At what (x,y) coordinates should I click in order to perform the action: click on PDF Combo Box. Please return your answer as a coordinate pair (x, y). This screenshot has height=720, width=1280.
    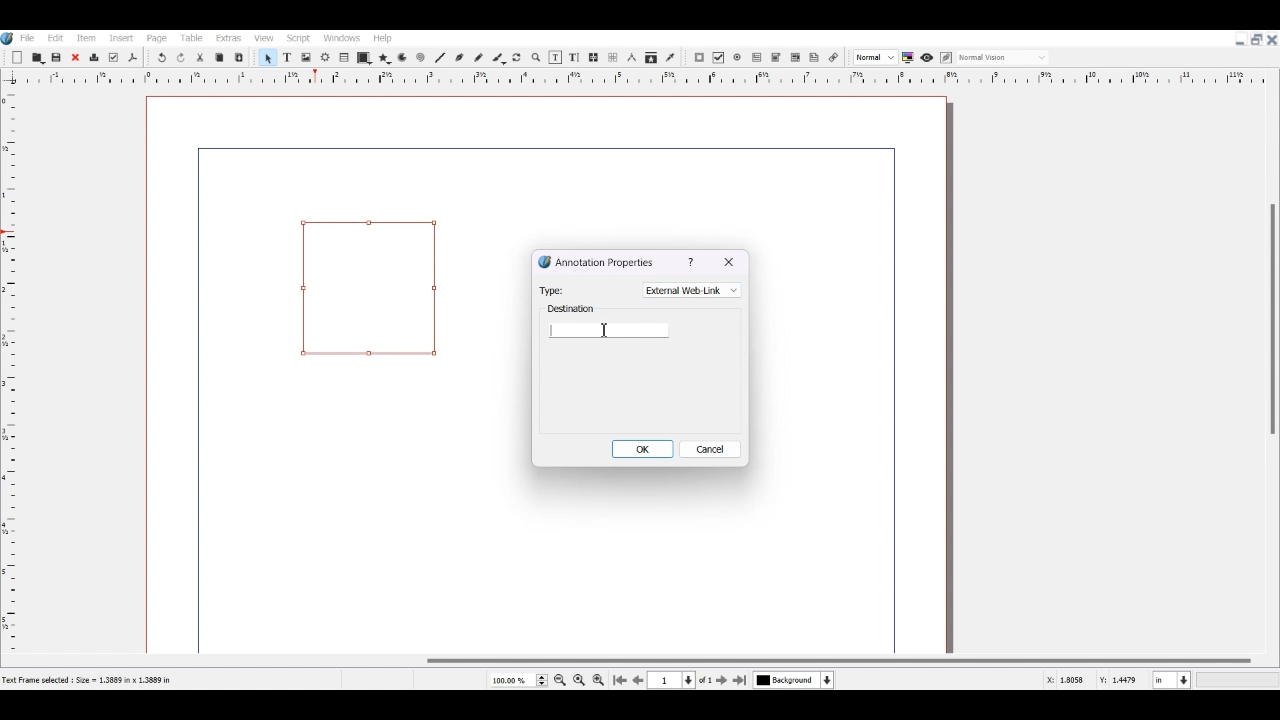
    Looking at the image, I should click on (776, 58).